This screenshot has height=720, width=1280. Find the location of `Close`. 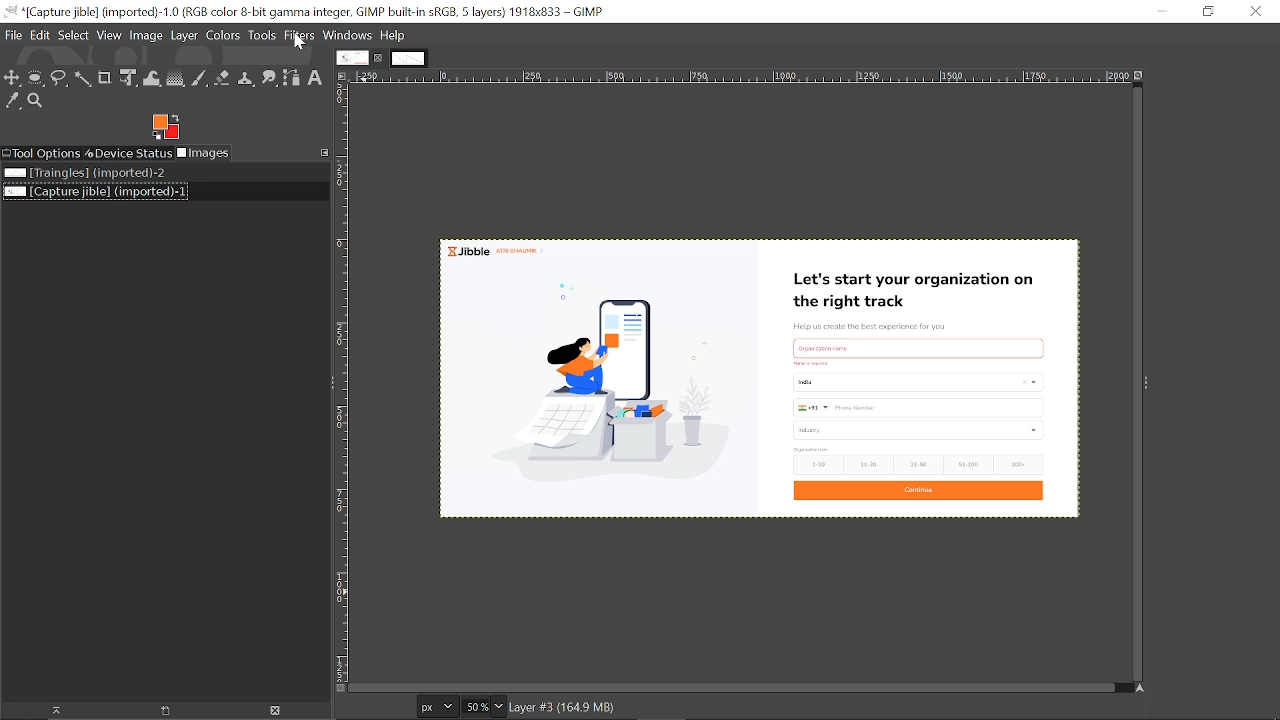

Close is located at coordinates (1257, 11).